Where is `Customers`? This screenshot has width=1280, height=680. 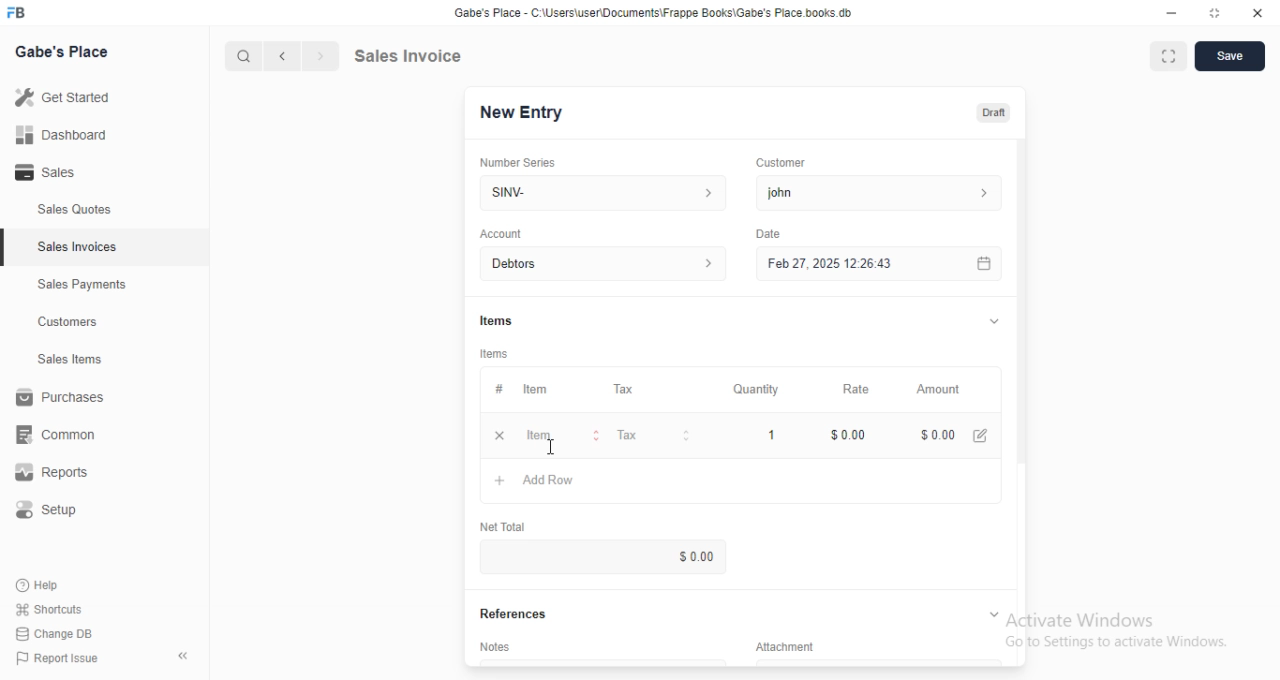
Customers is located at coordinates (67, 323).